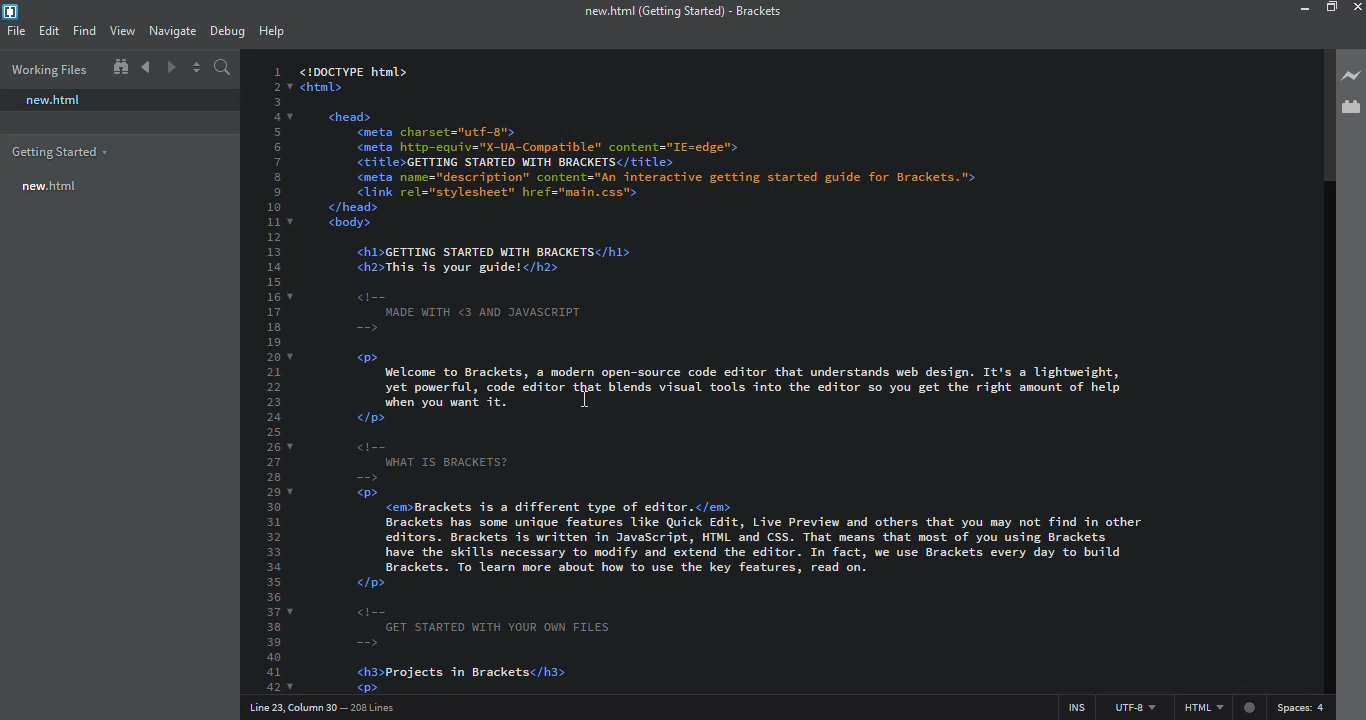  Describe the element at coordinates (52, 70) in the screenshot. I see `working files` at that location.